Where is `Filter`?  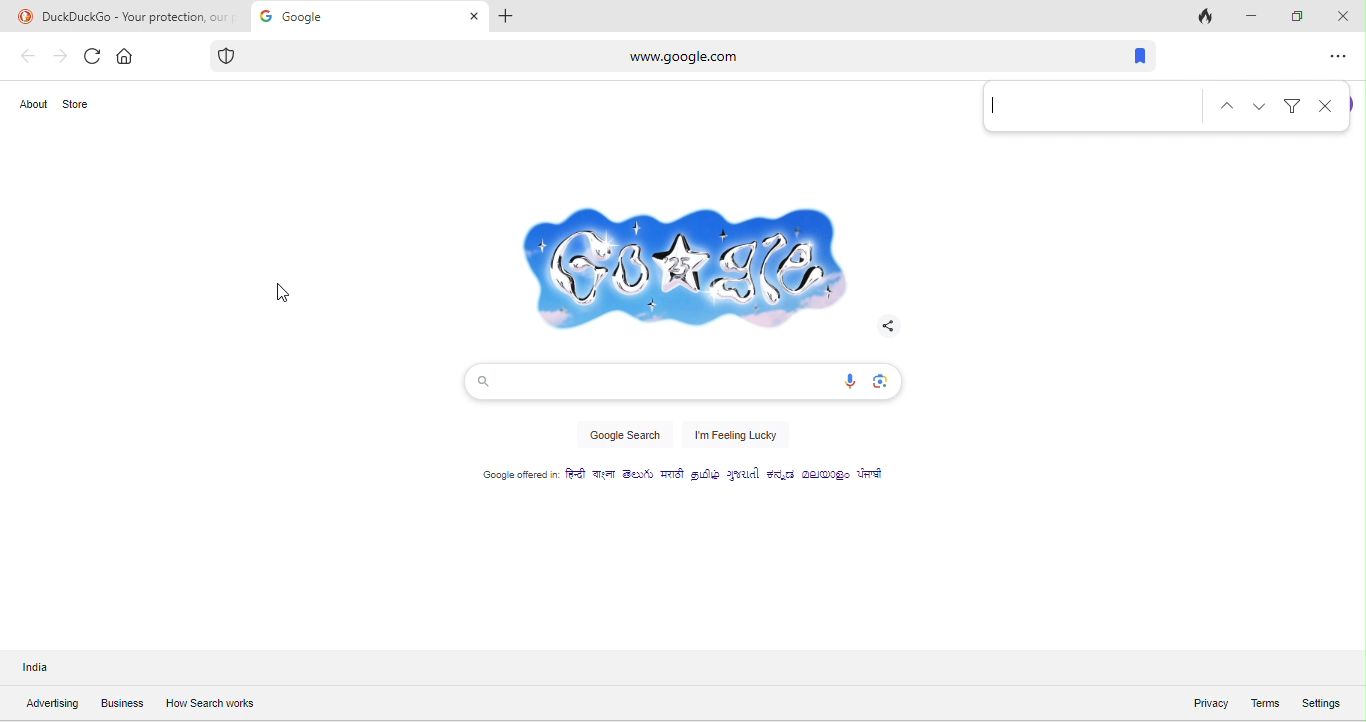
Filter is located at coordinates (1292, 103).